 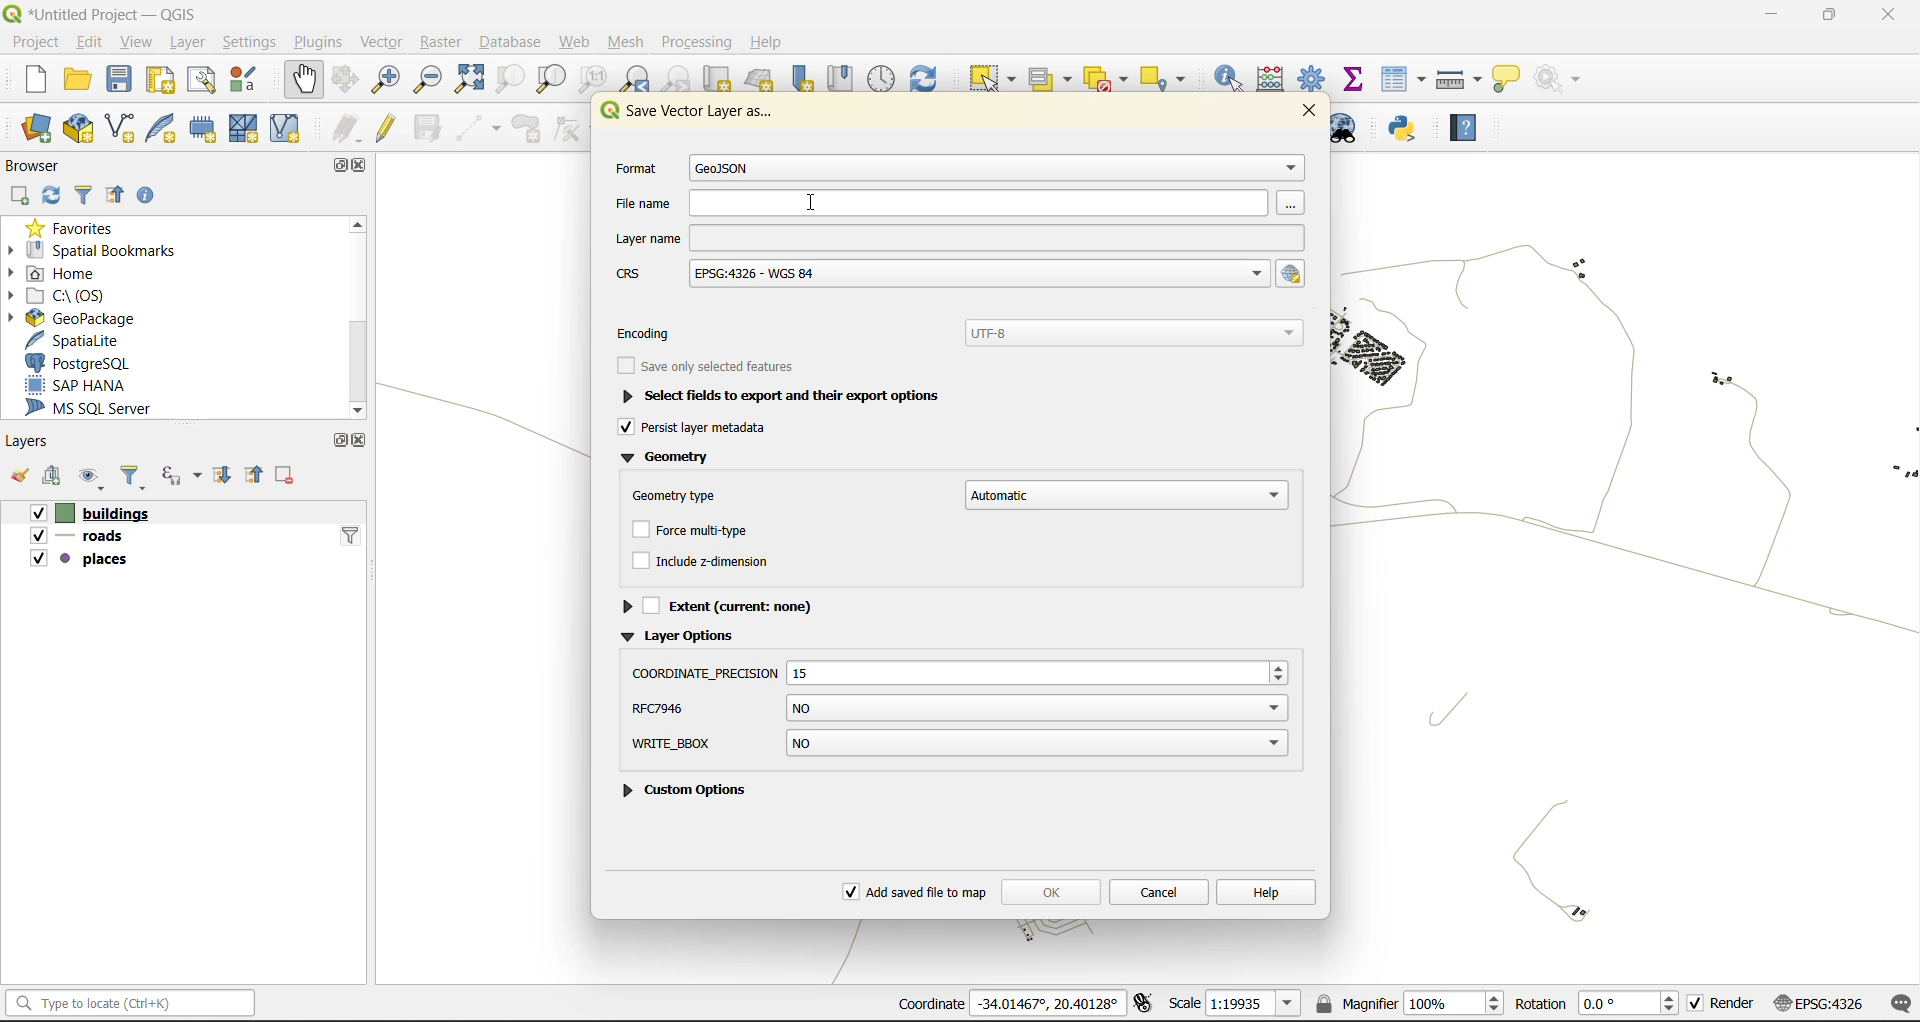 I want to click on minimize, so click(x=1765, y=19).